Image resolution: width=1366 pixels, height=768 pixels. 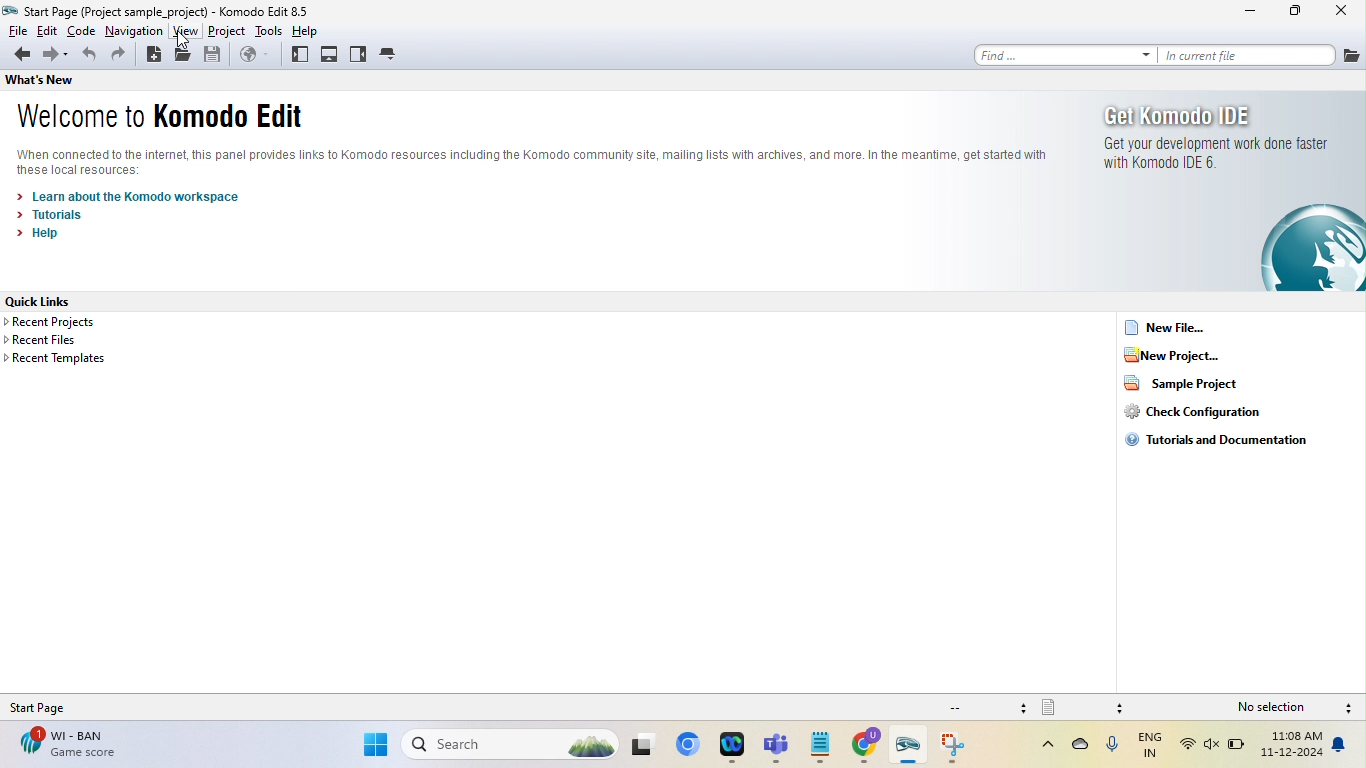 What do you see at coordinates (19, 55) in the screenshot?
I see `back` at bounding box center [19, 55].